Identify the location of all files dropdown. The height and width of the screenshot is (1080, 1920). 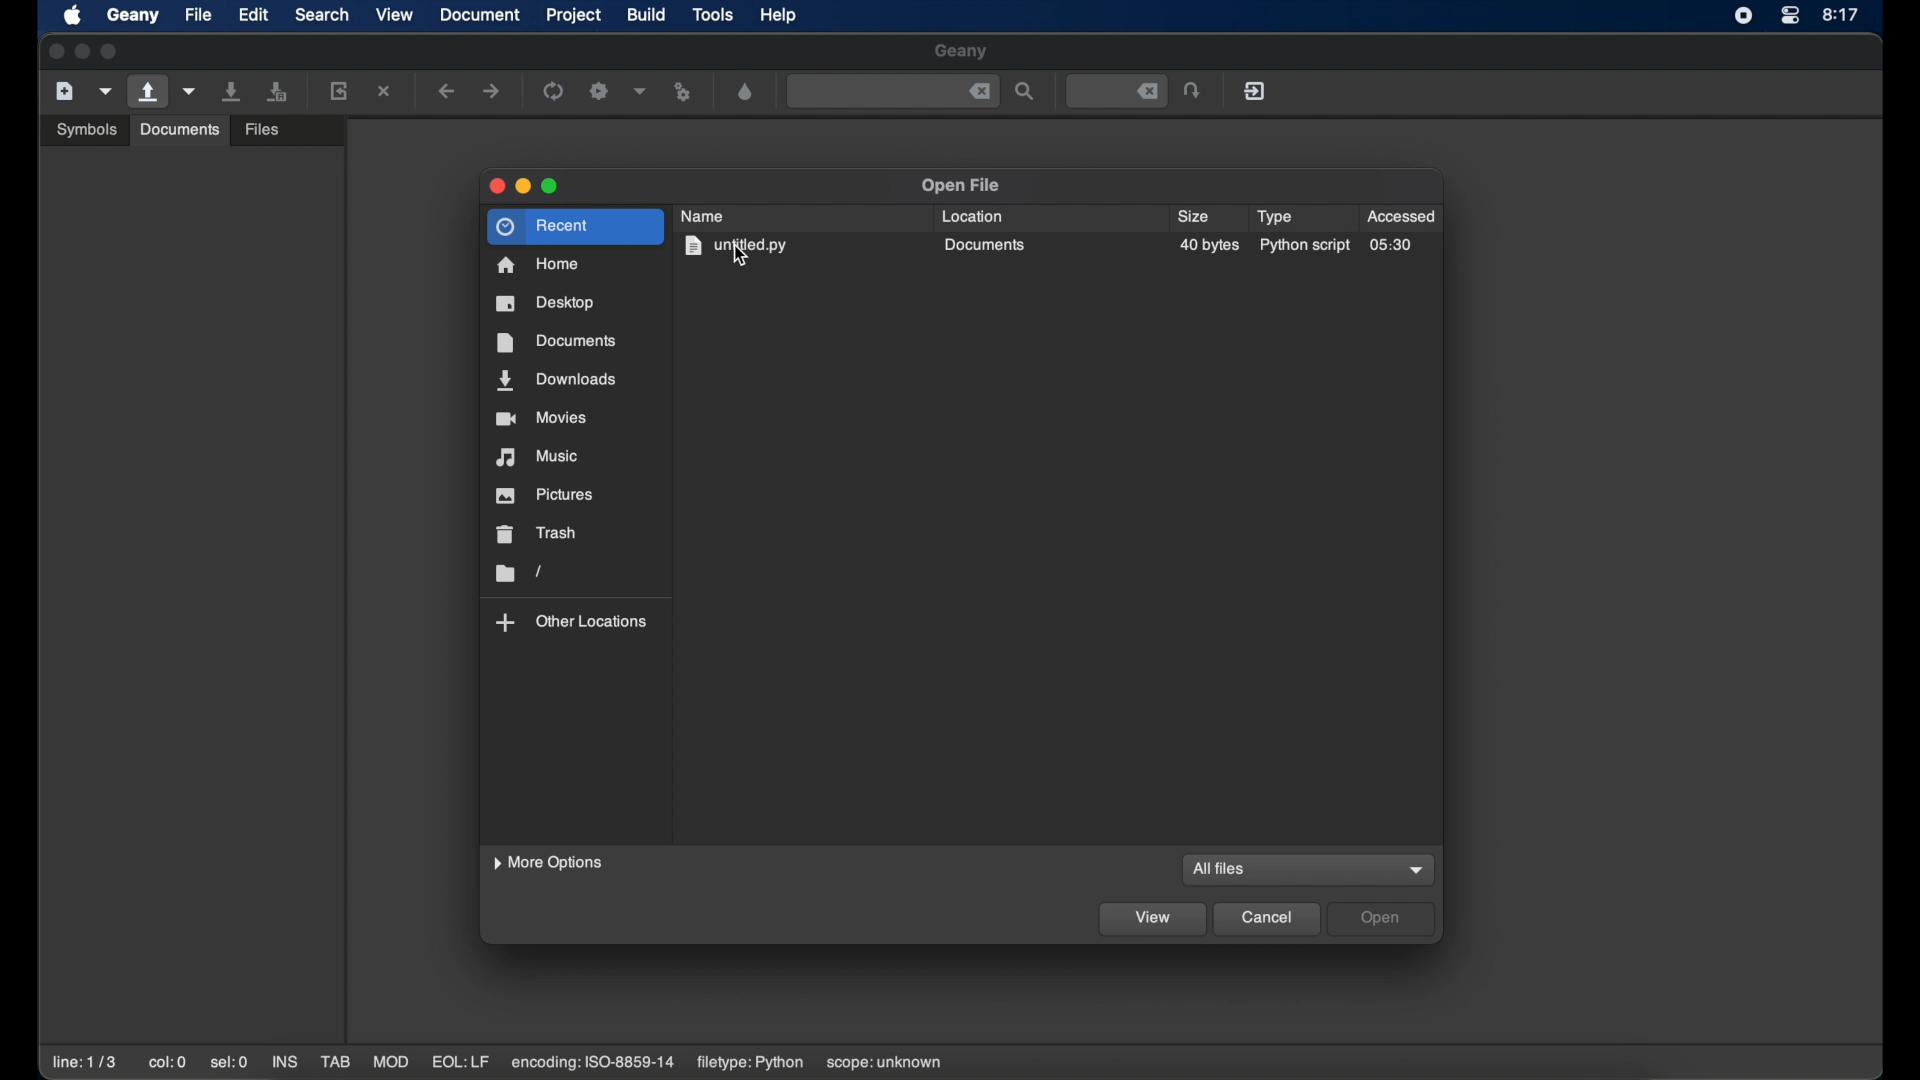
(1417, 871).